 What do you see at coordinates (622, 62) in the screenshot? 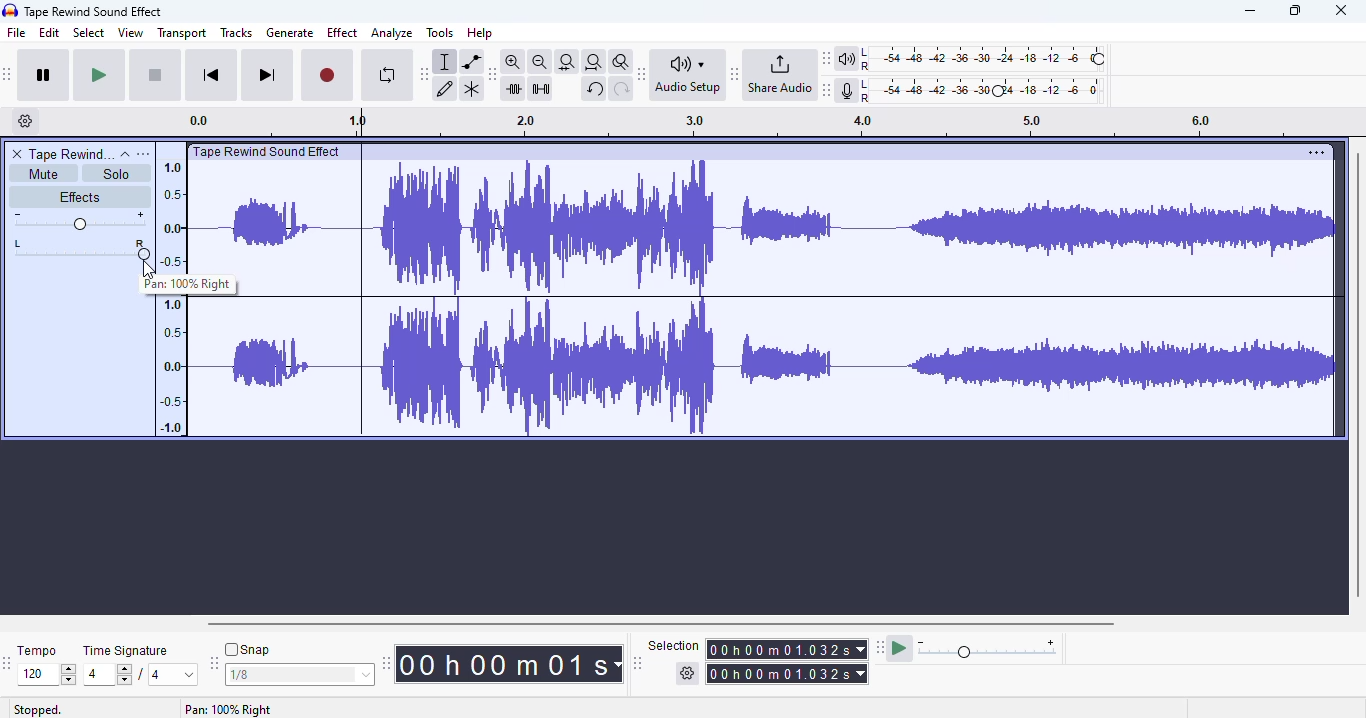
I see `zoom toggle shift` at bounding box center [622, 62].